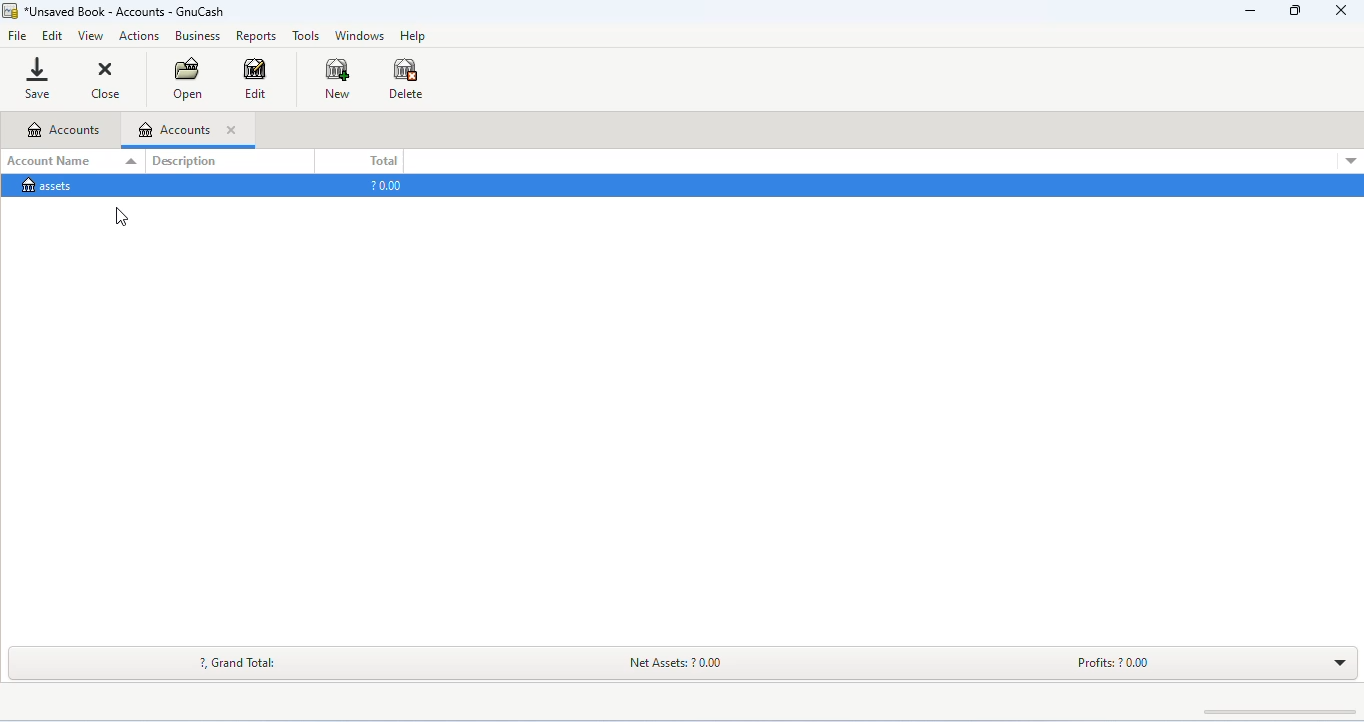 The height and width of the screenshot is (722, 1364). What do you see at coordinates (10, 12) in the screenshot?
I see `gnucash logo` at bounding box center [10, 12].